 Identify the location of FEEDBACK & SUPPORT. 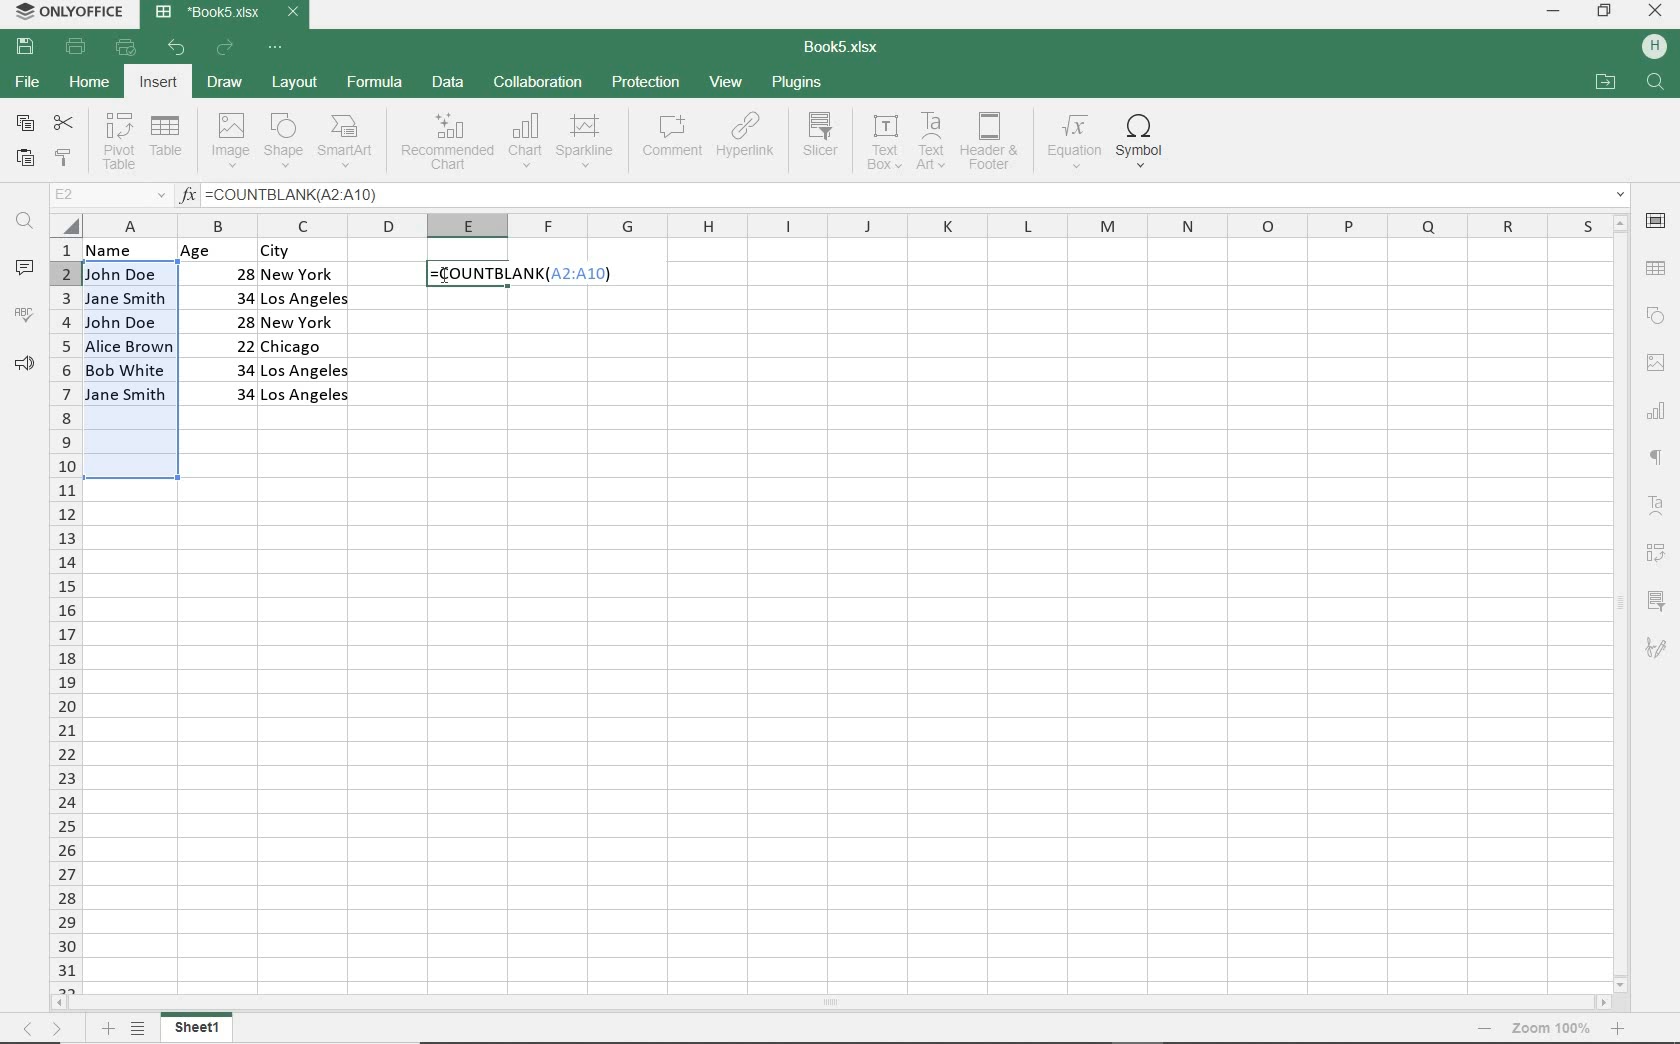
(24, 364).